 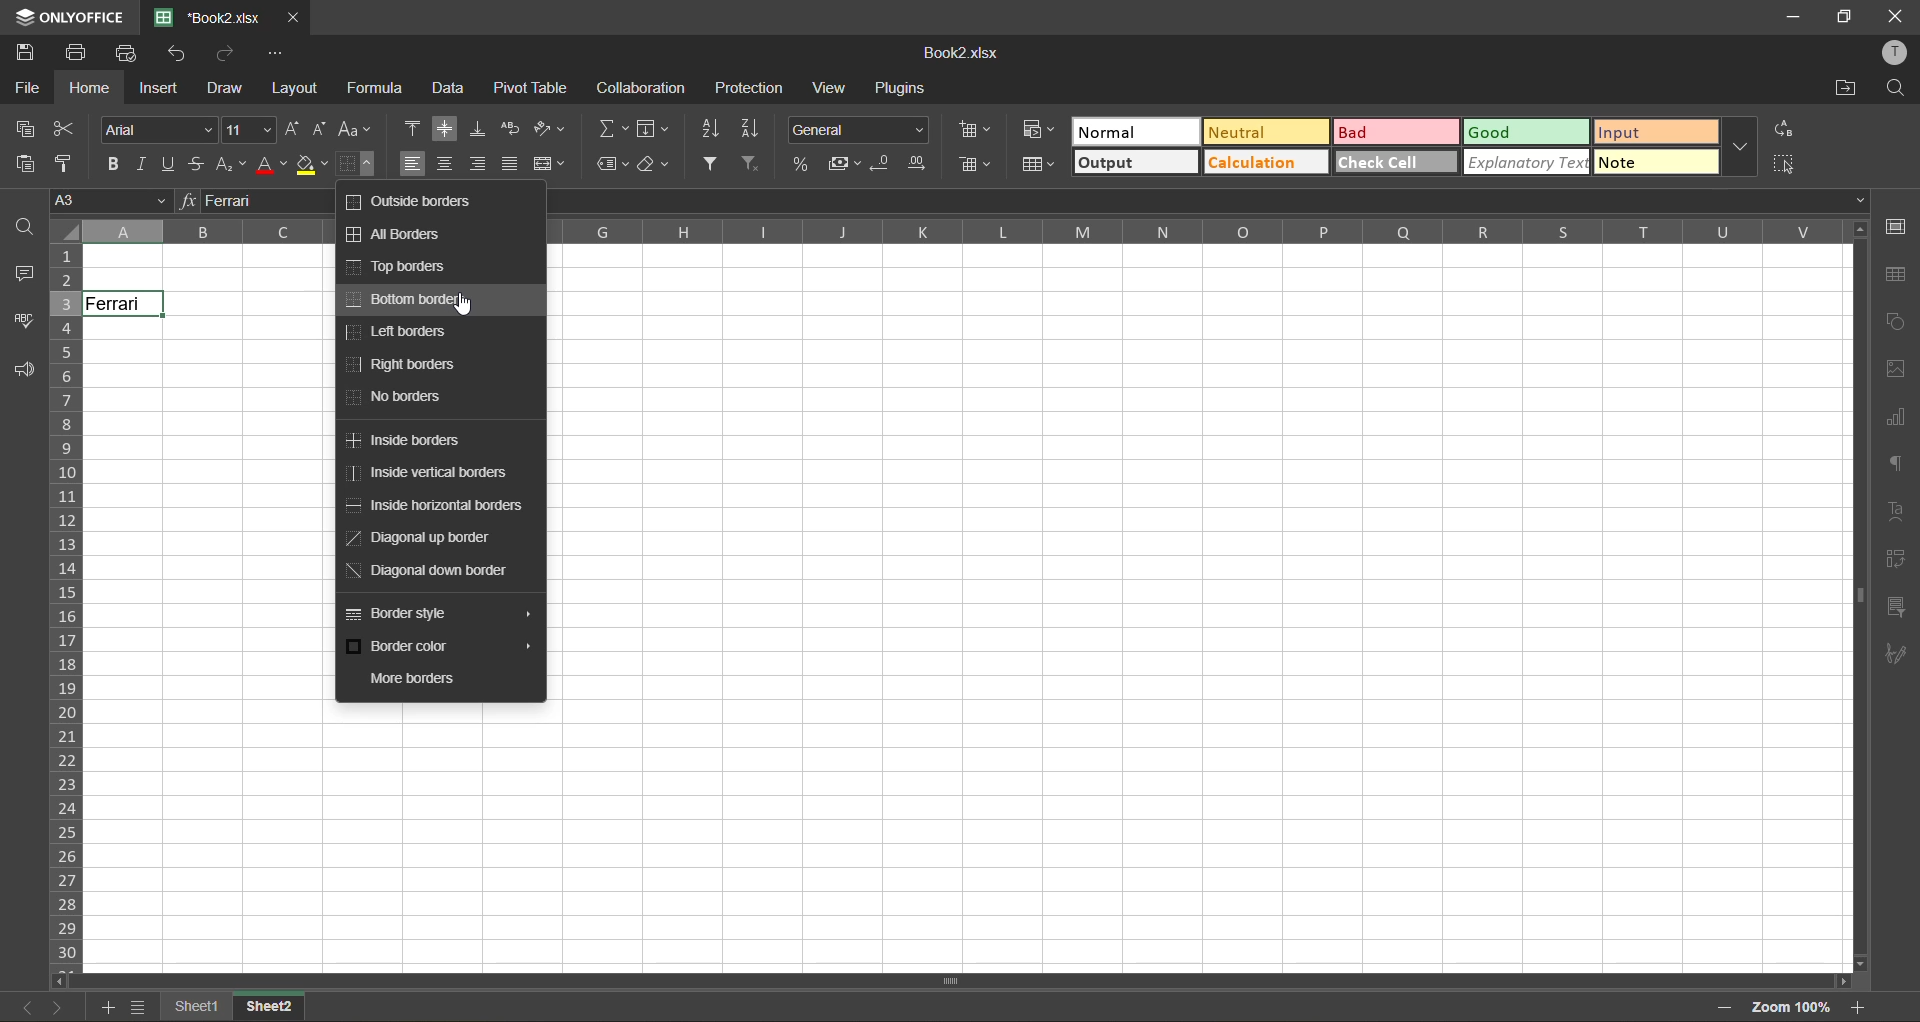 What do you see at coordinates (1900, 559) in the screenshot?
I see `pivot table` at bounding box center [1900, 559].